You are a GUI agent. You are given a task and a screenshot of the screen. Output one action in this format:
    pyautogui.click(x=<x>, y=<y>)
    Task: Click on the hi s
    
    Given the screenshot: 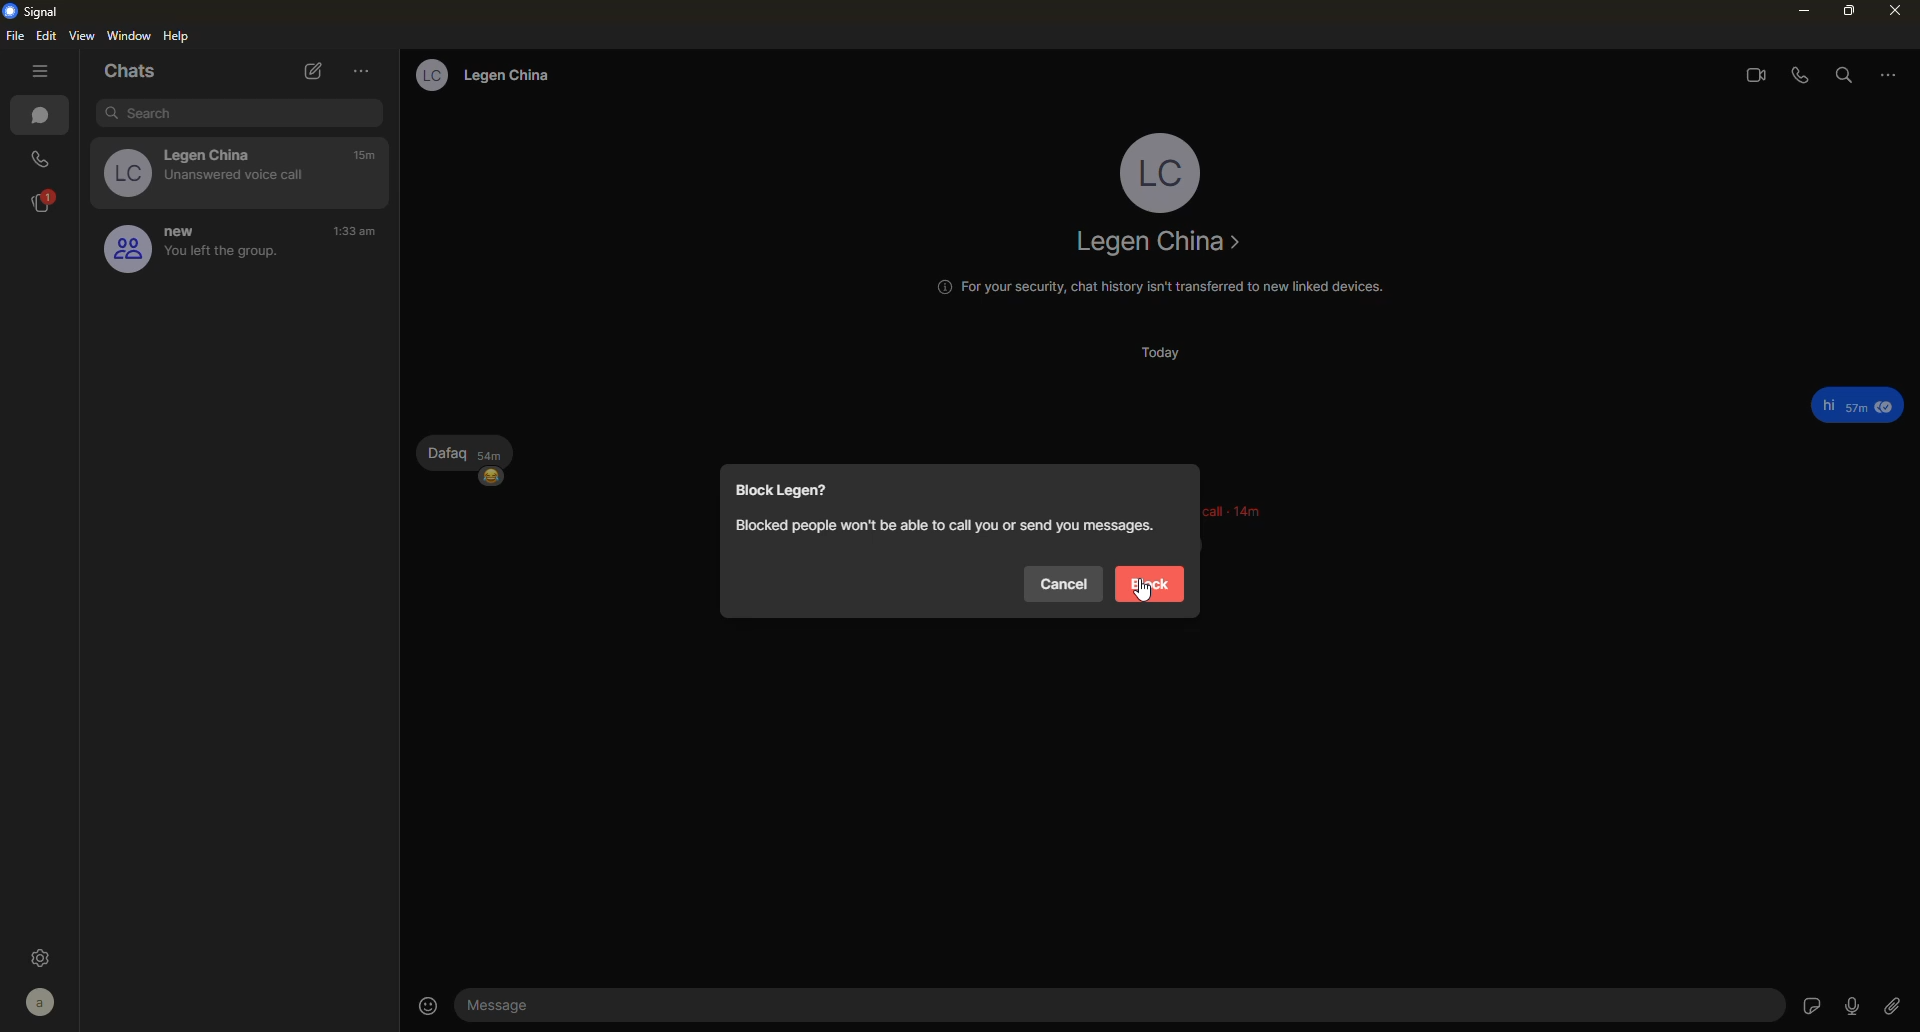 What is the action you would take?
    pyautogui.click(x=1846, y=402)
    